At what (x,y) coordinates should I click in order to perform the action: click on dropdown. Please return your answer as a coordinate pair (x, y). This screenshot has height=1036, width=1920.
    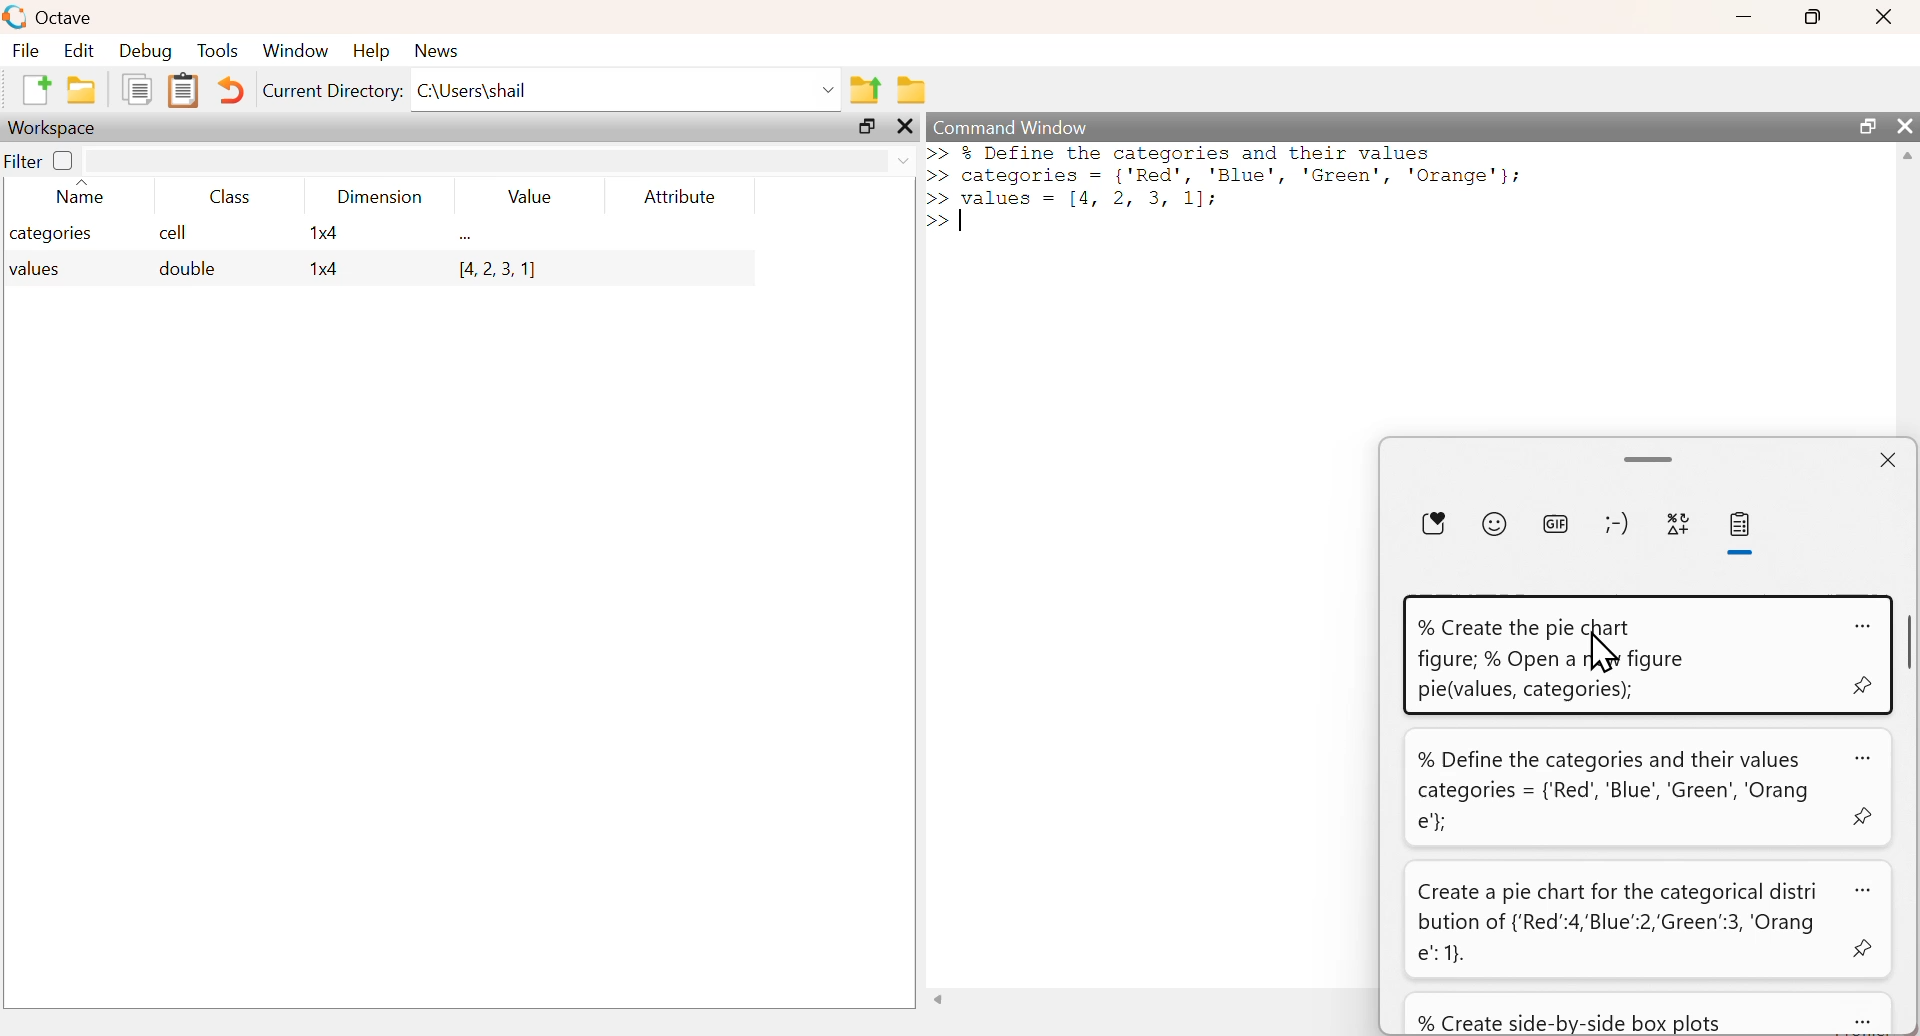
    Looking at the image, I should click on (903, 158).